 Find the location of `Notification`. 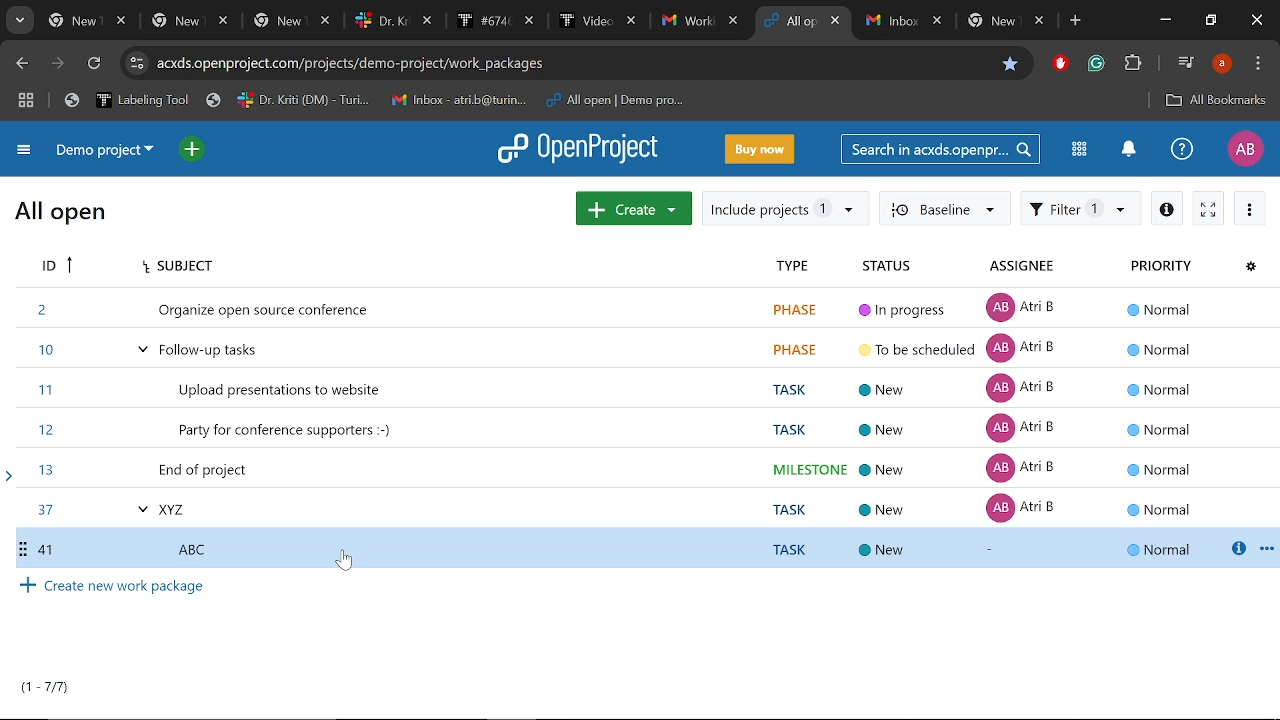

Notification is located at coordinates (1132, 151).